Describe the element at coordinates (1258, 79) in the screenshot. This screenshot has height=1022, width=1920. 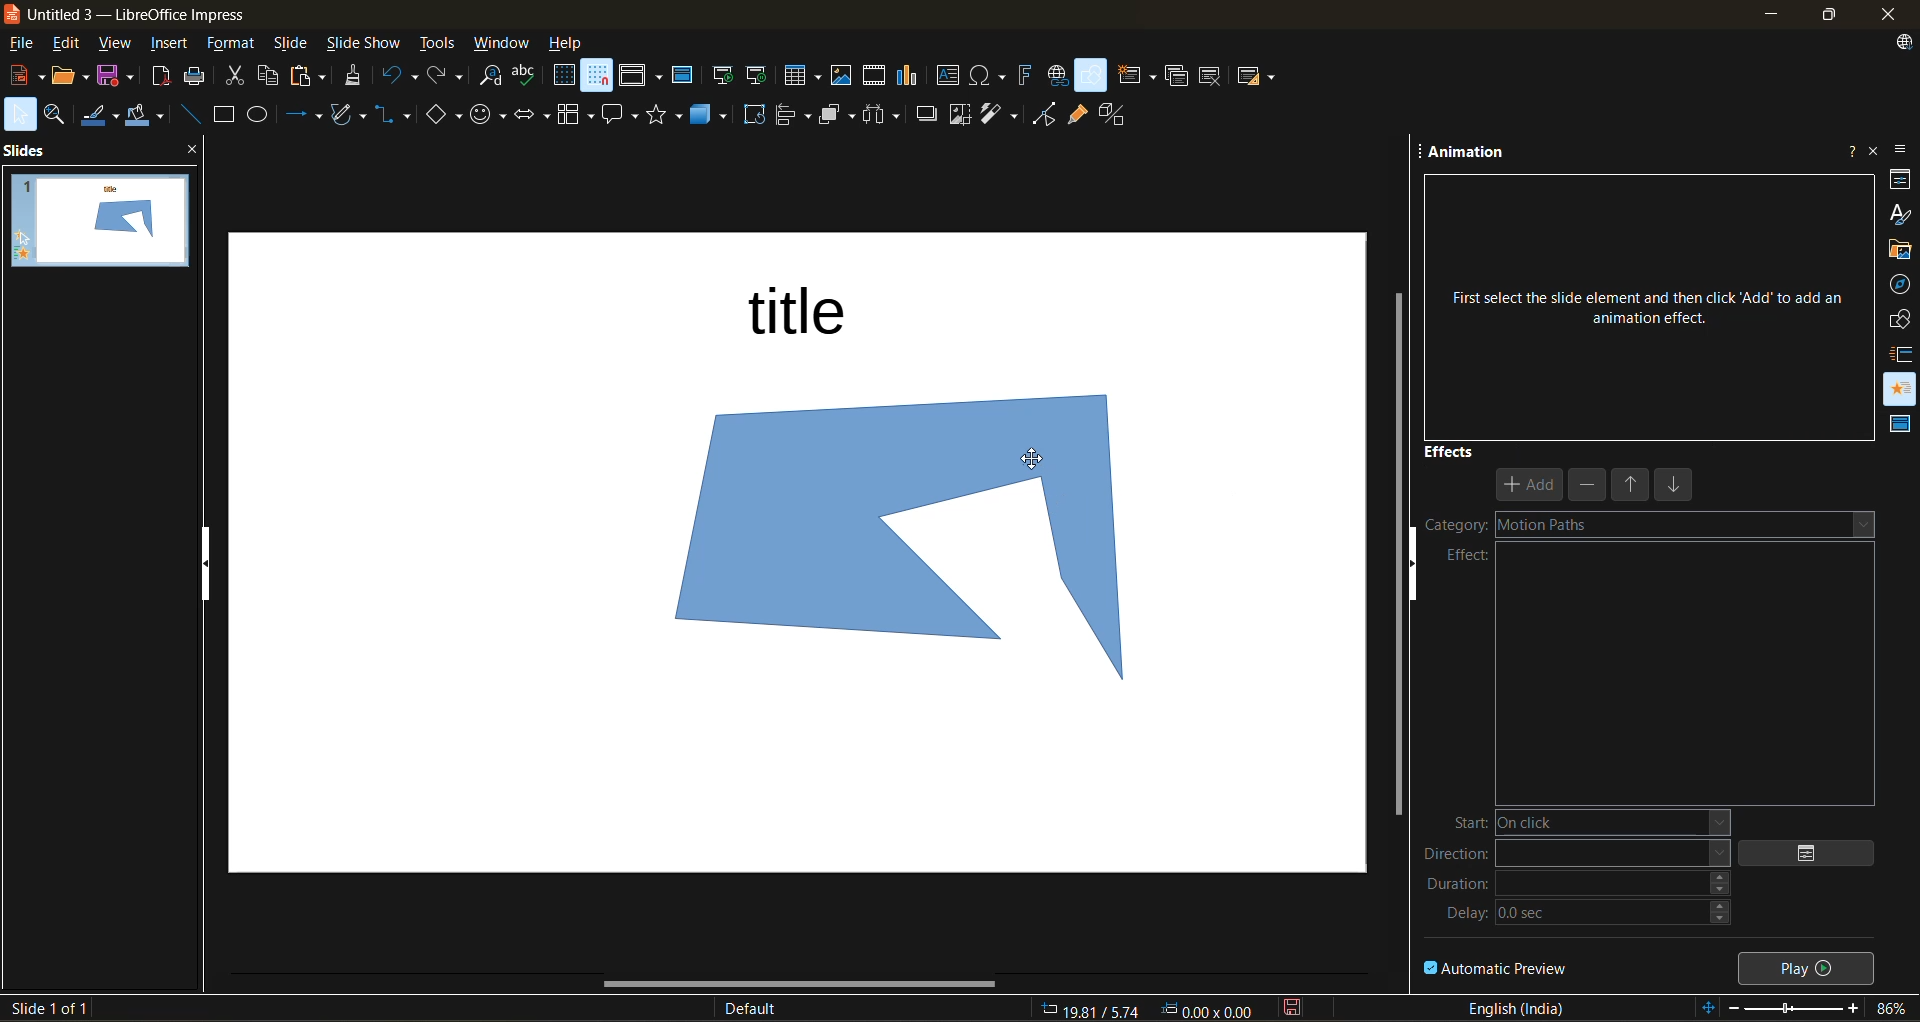
I see `slide layout` at that location.